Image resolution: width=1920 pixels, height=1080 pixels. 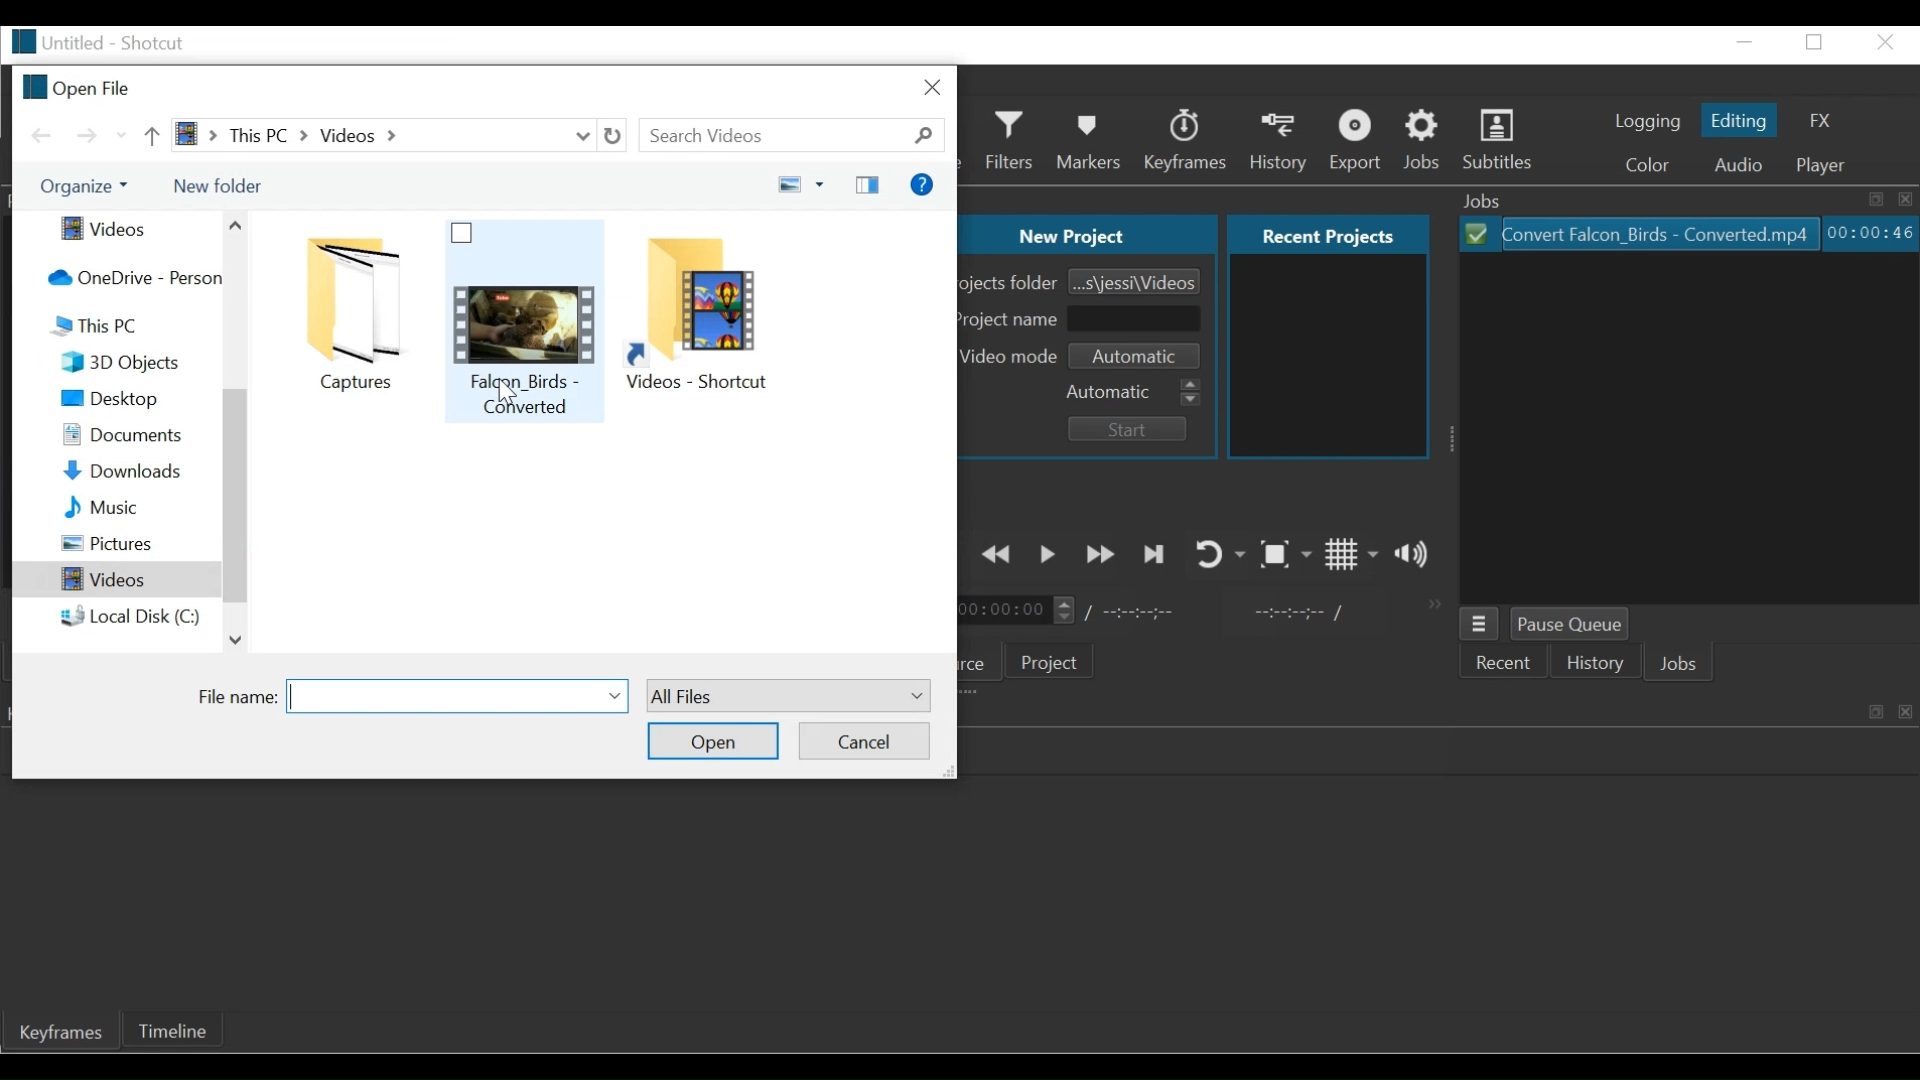 I want to click on Source, so click(x=987, y=660).